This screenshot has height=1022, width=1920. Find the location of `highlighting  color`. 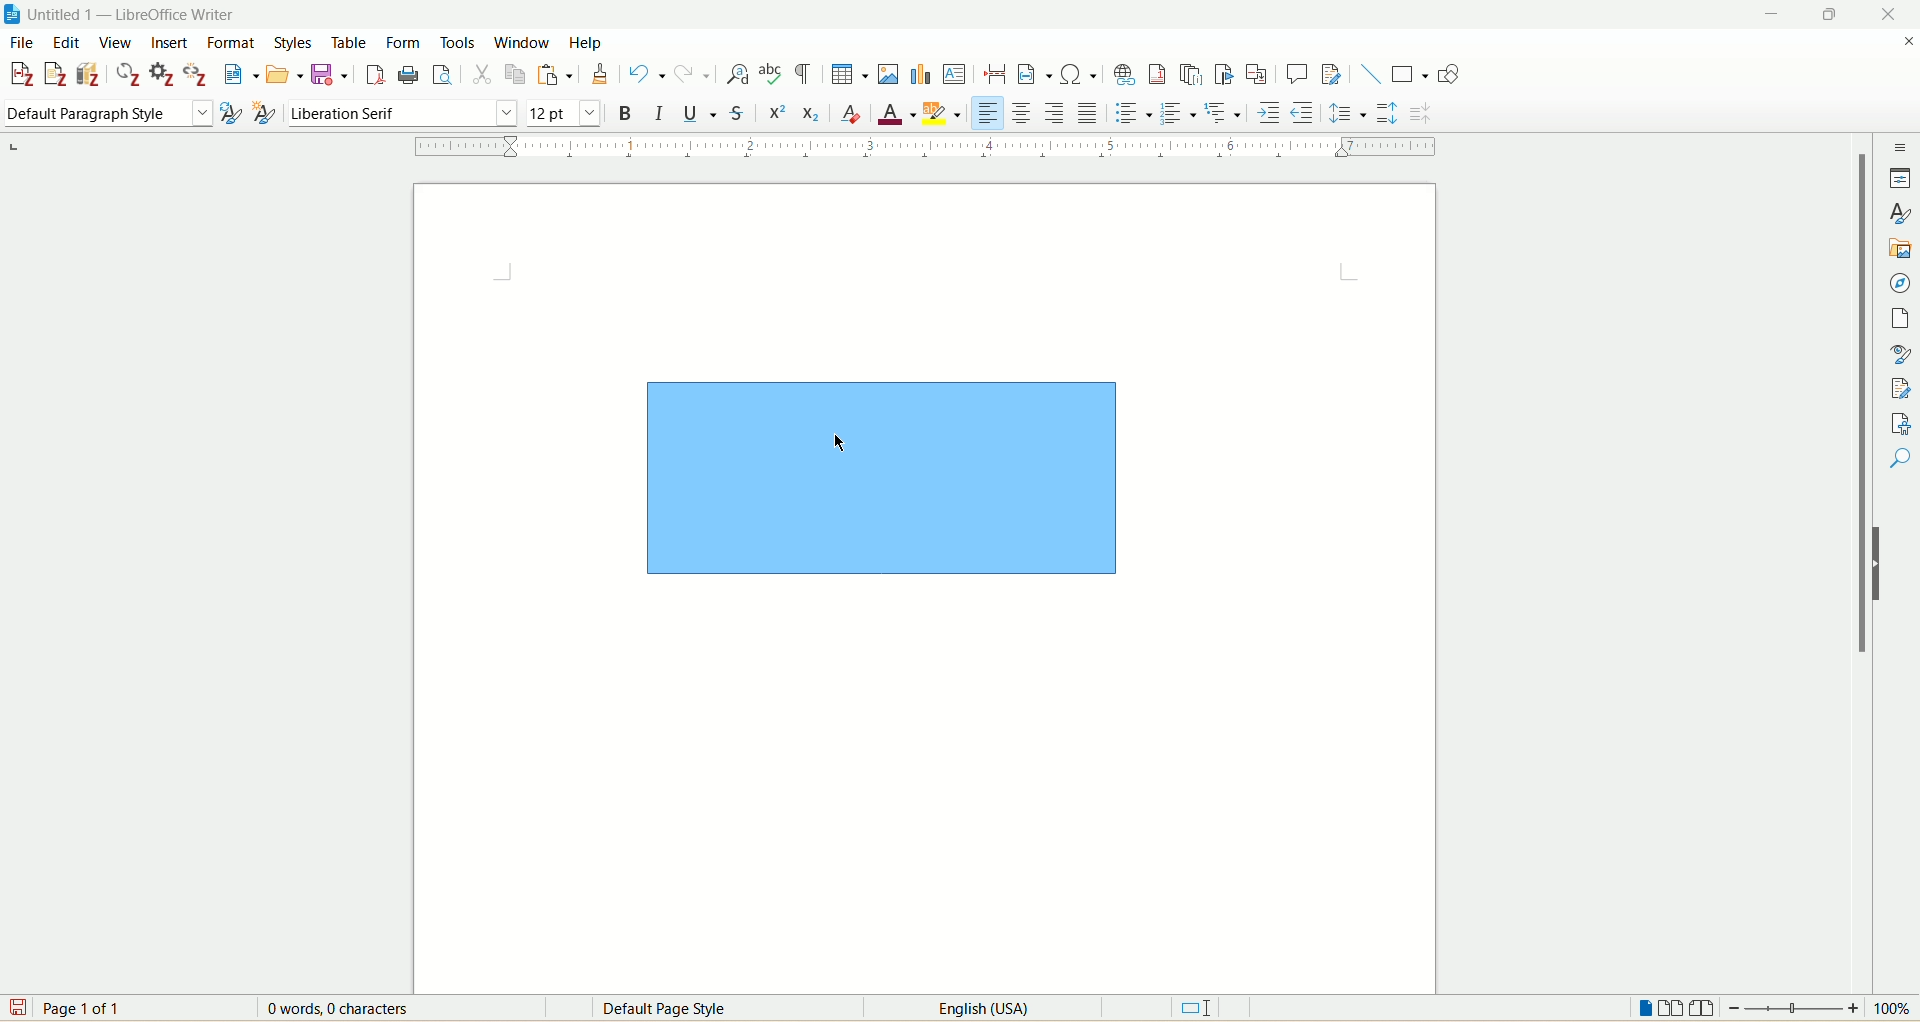

highlighting  color is located at coordinates (943, 112).